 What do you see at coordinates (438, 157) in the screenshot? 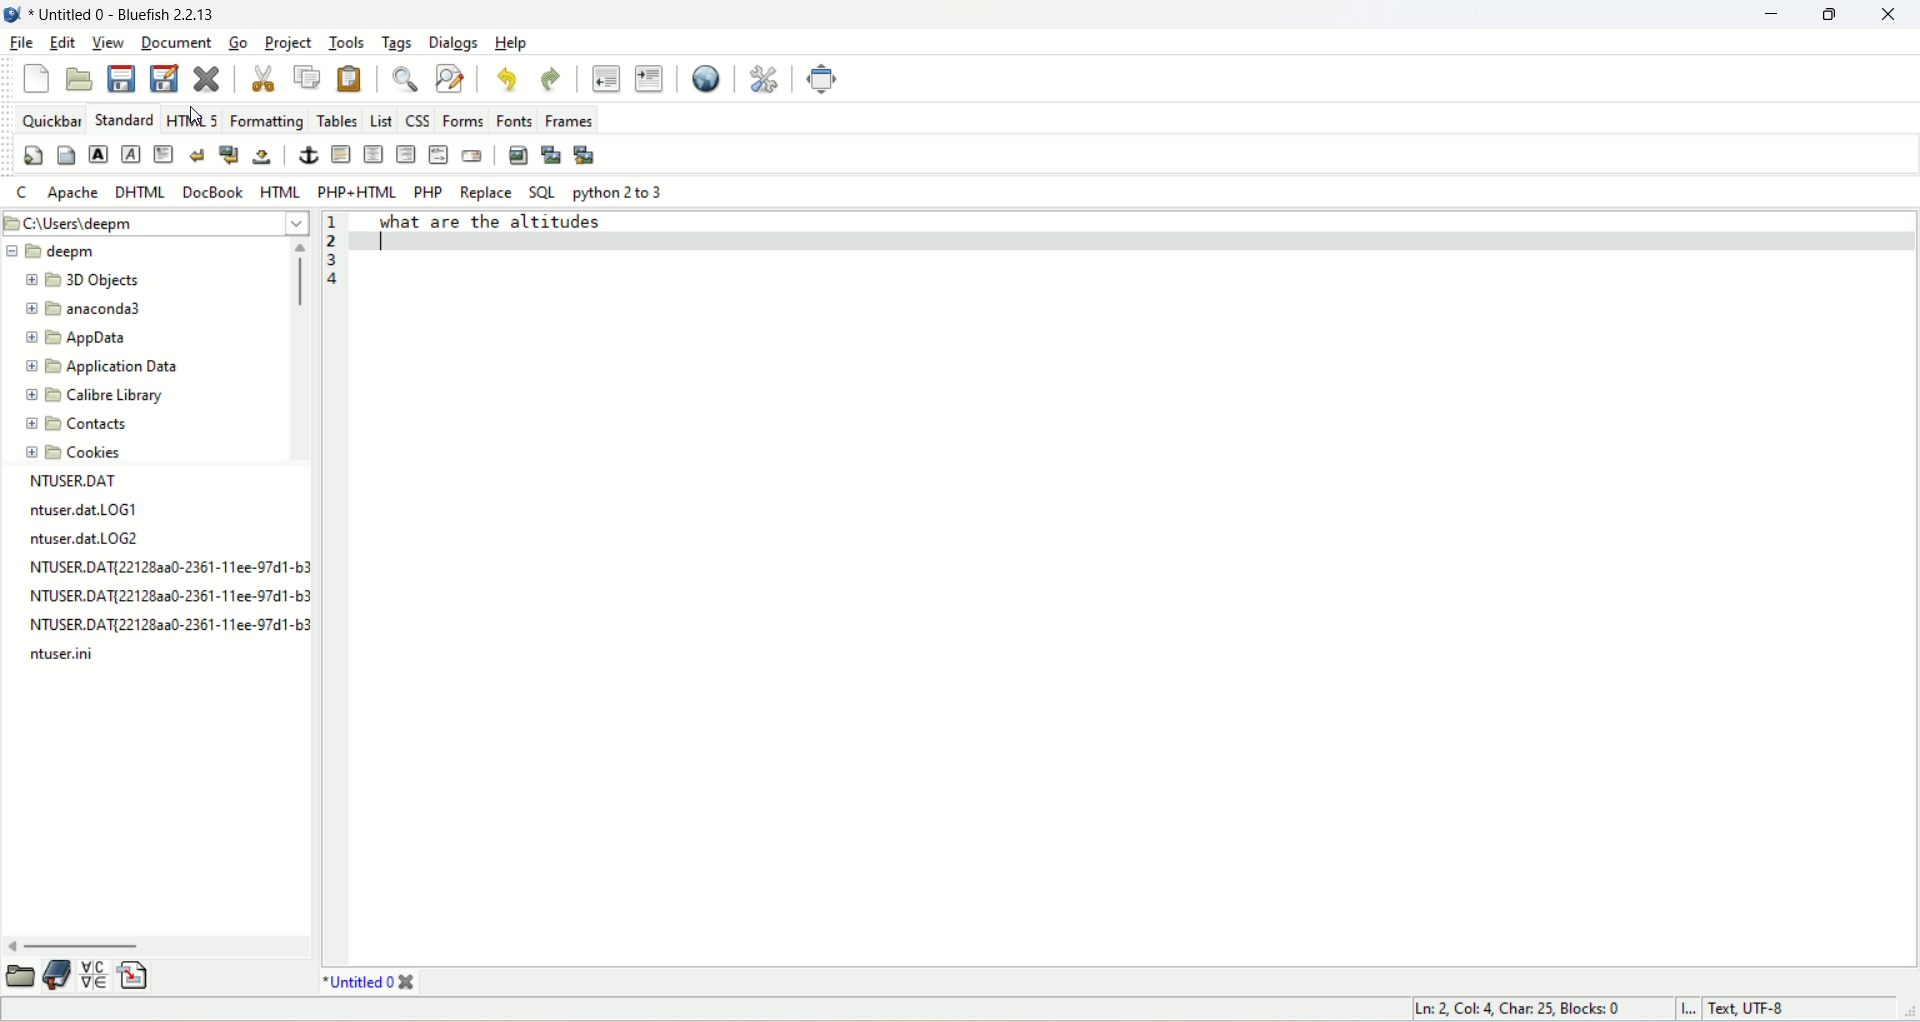
I see `HTML comment` at bounding box center [438, 157].